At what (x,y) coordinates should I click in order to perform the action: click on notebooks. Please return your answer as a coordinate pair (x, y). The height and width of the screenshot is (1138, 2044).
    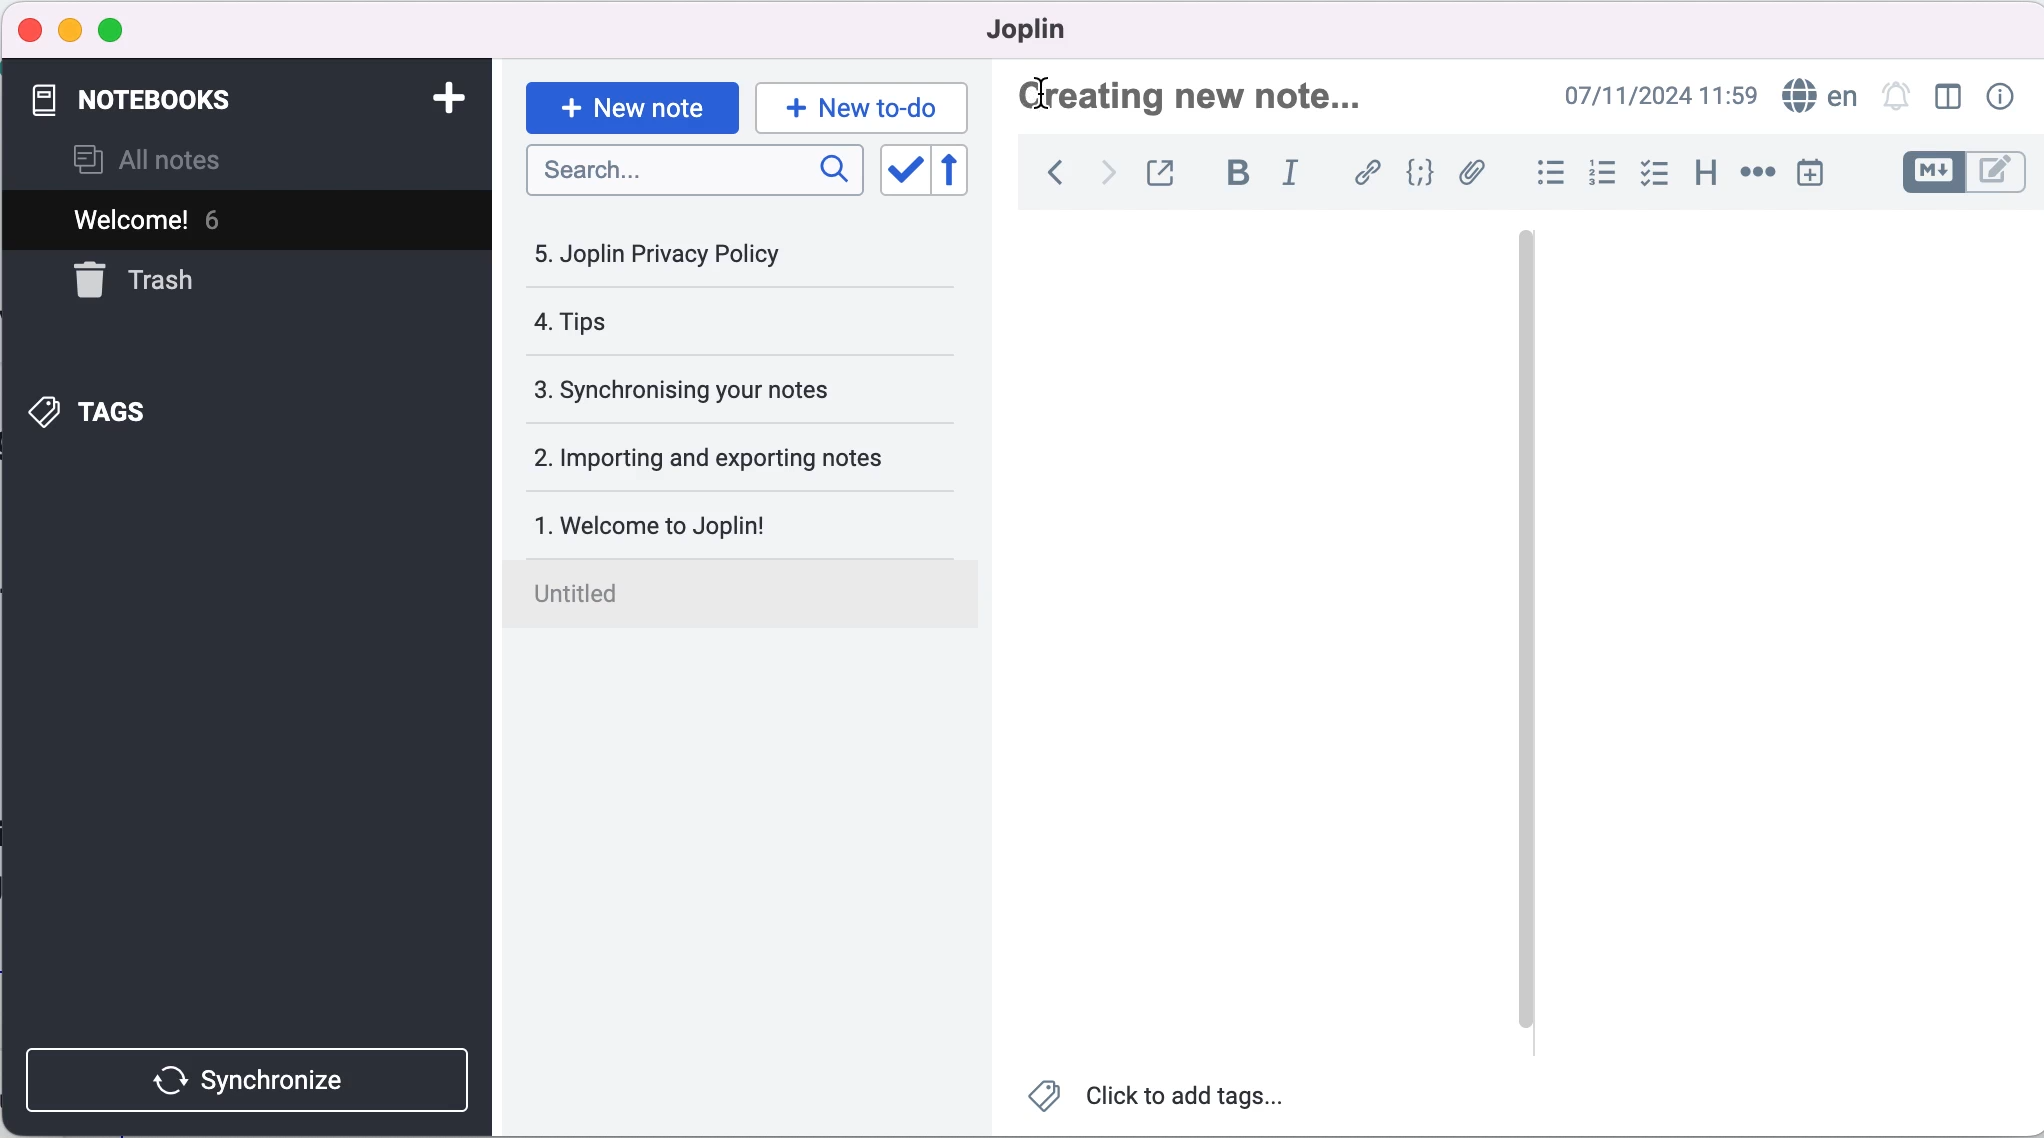
    Looking at the image, I should click on (151, 96).